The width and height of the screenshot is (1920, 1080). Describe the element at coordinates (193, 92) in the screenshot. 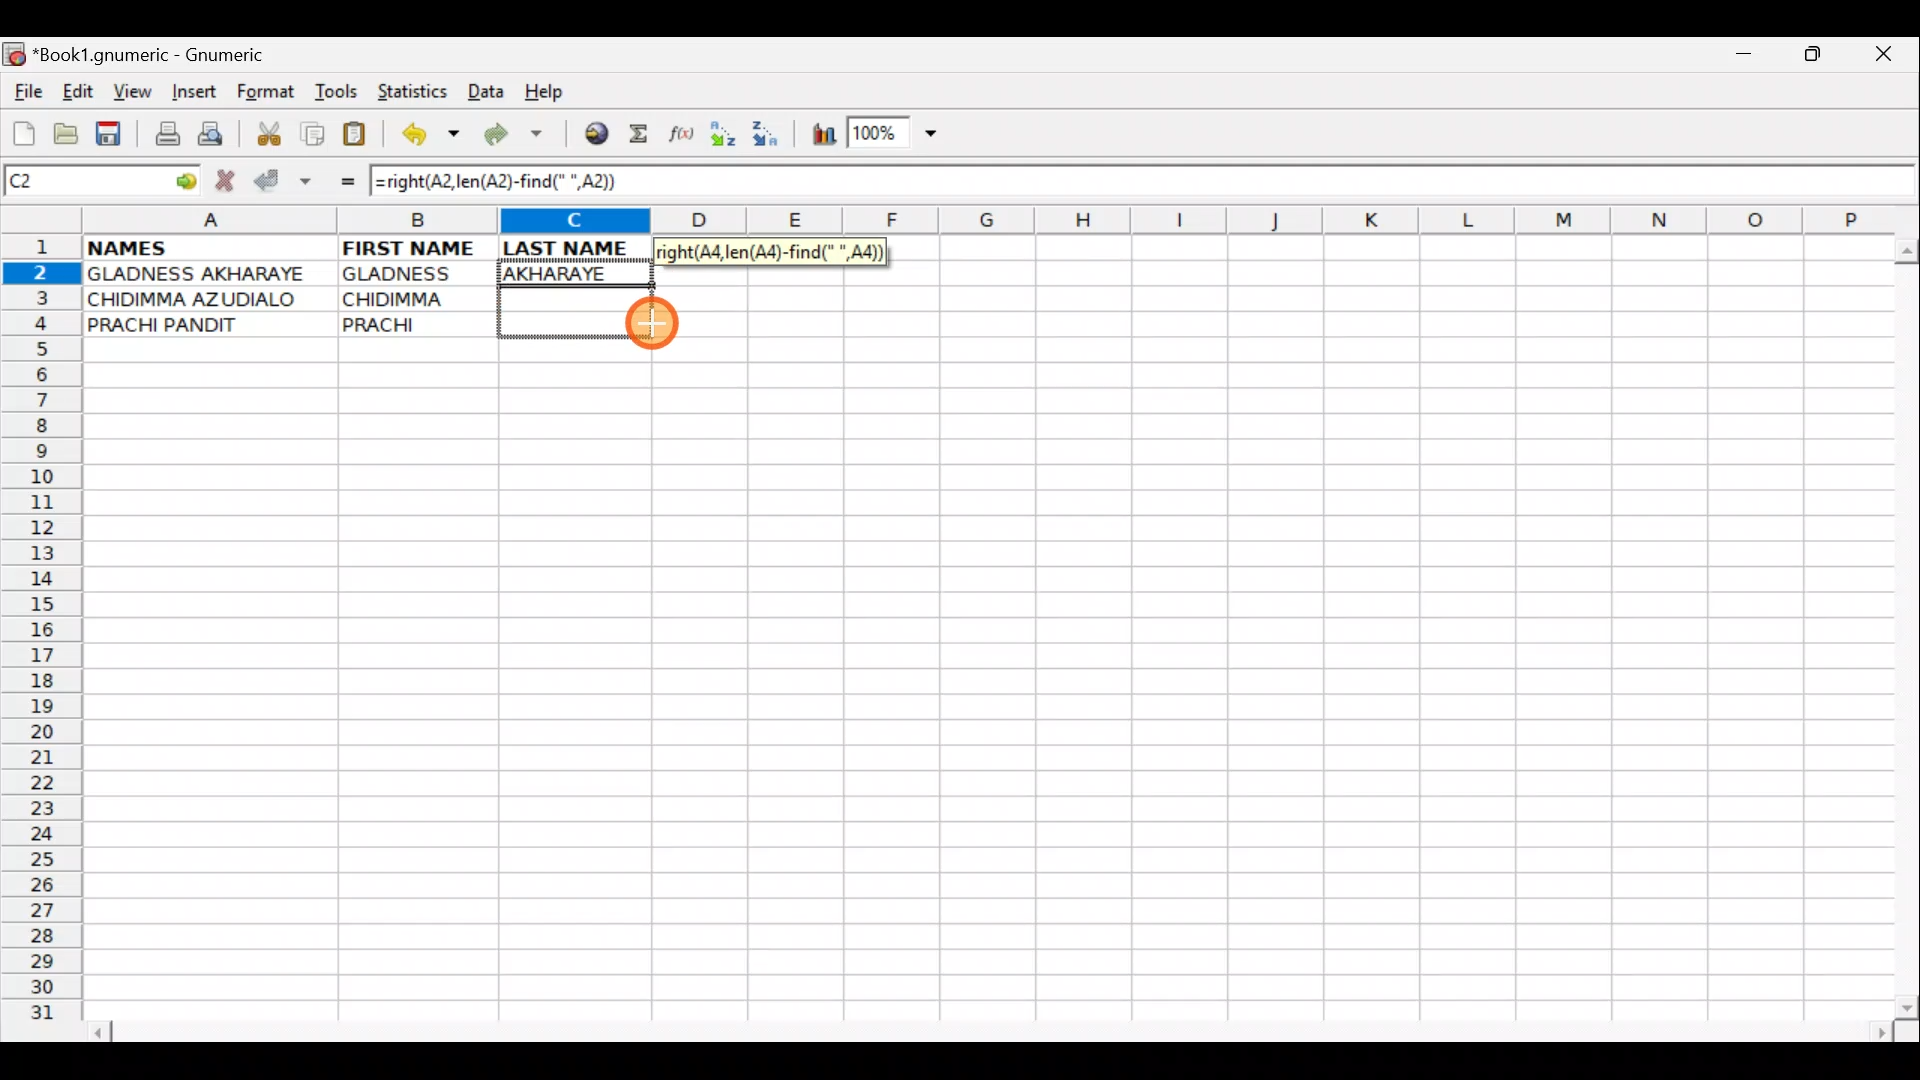

I see `Insert` at that location.